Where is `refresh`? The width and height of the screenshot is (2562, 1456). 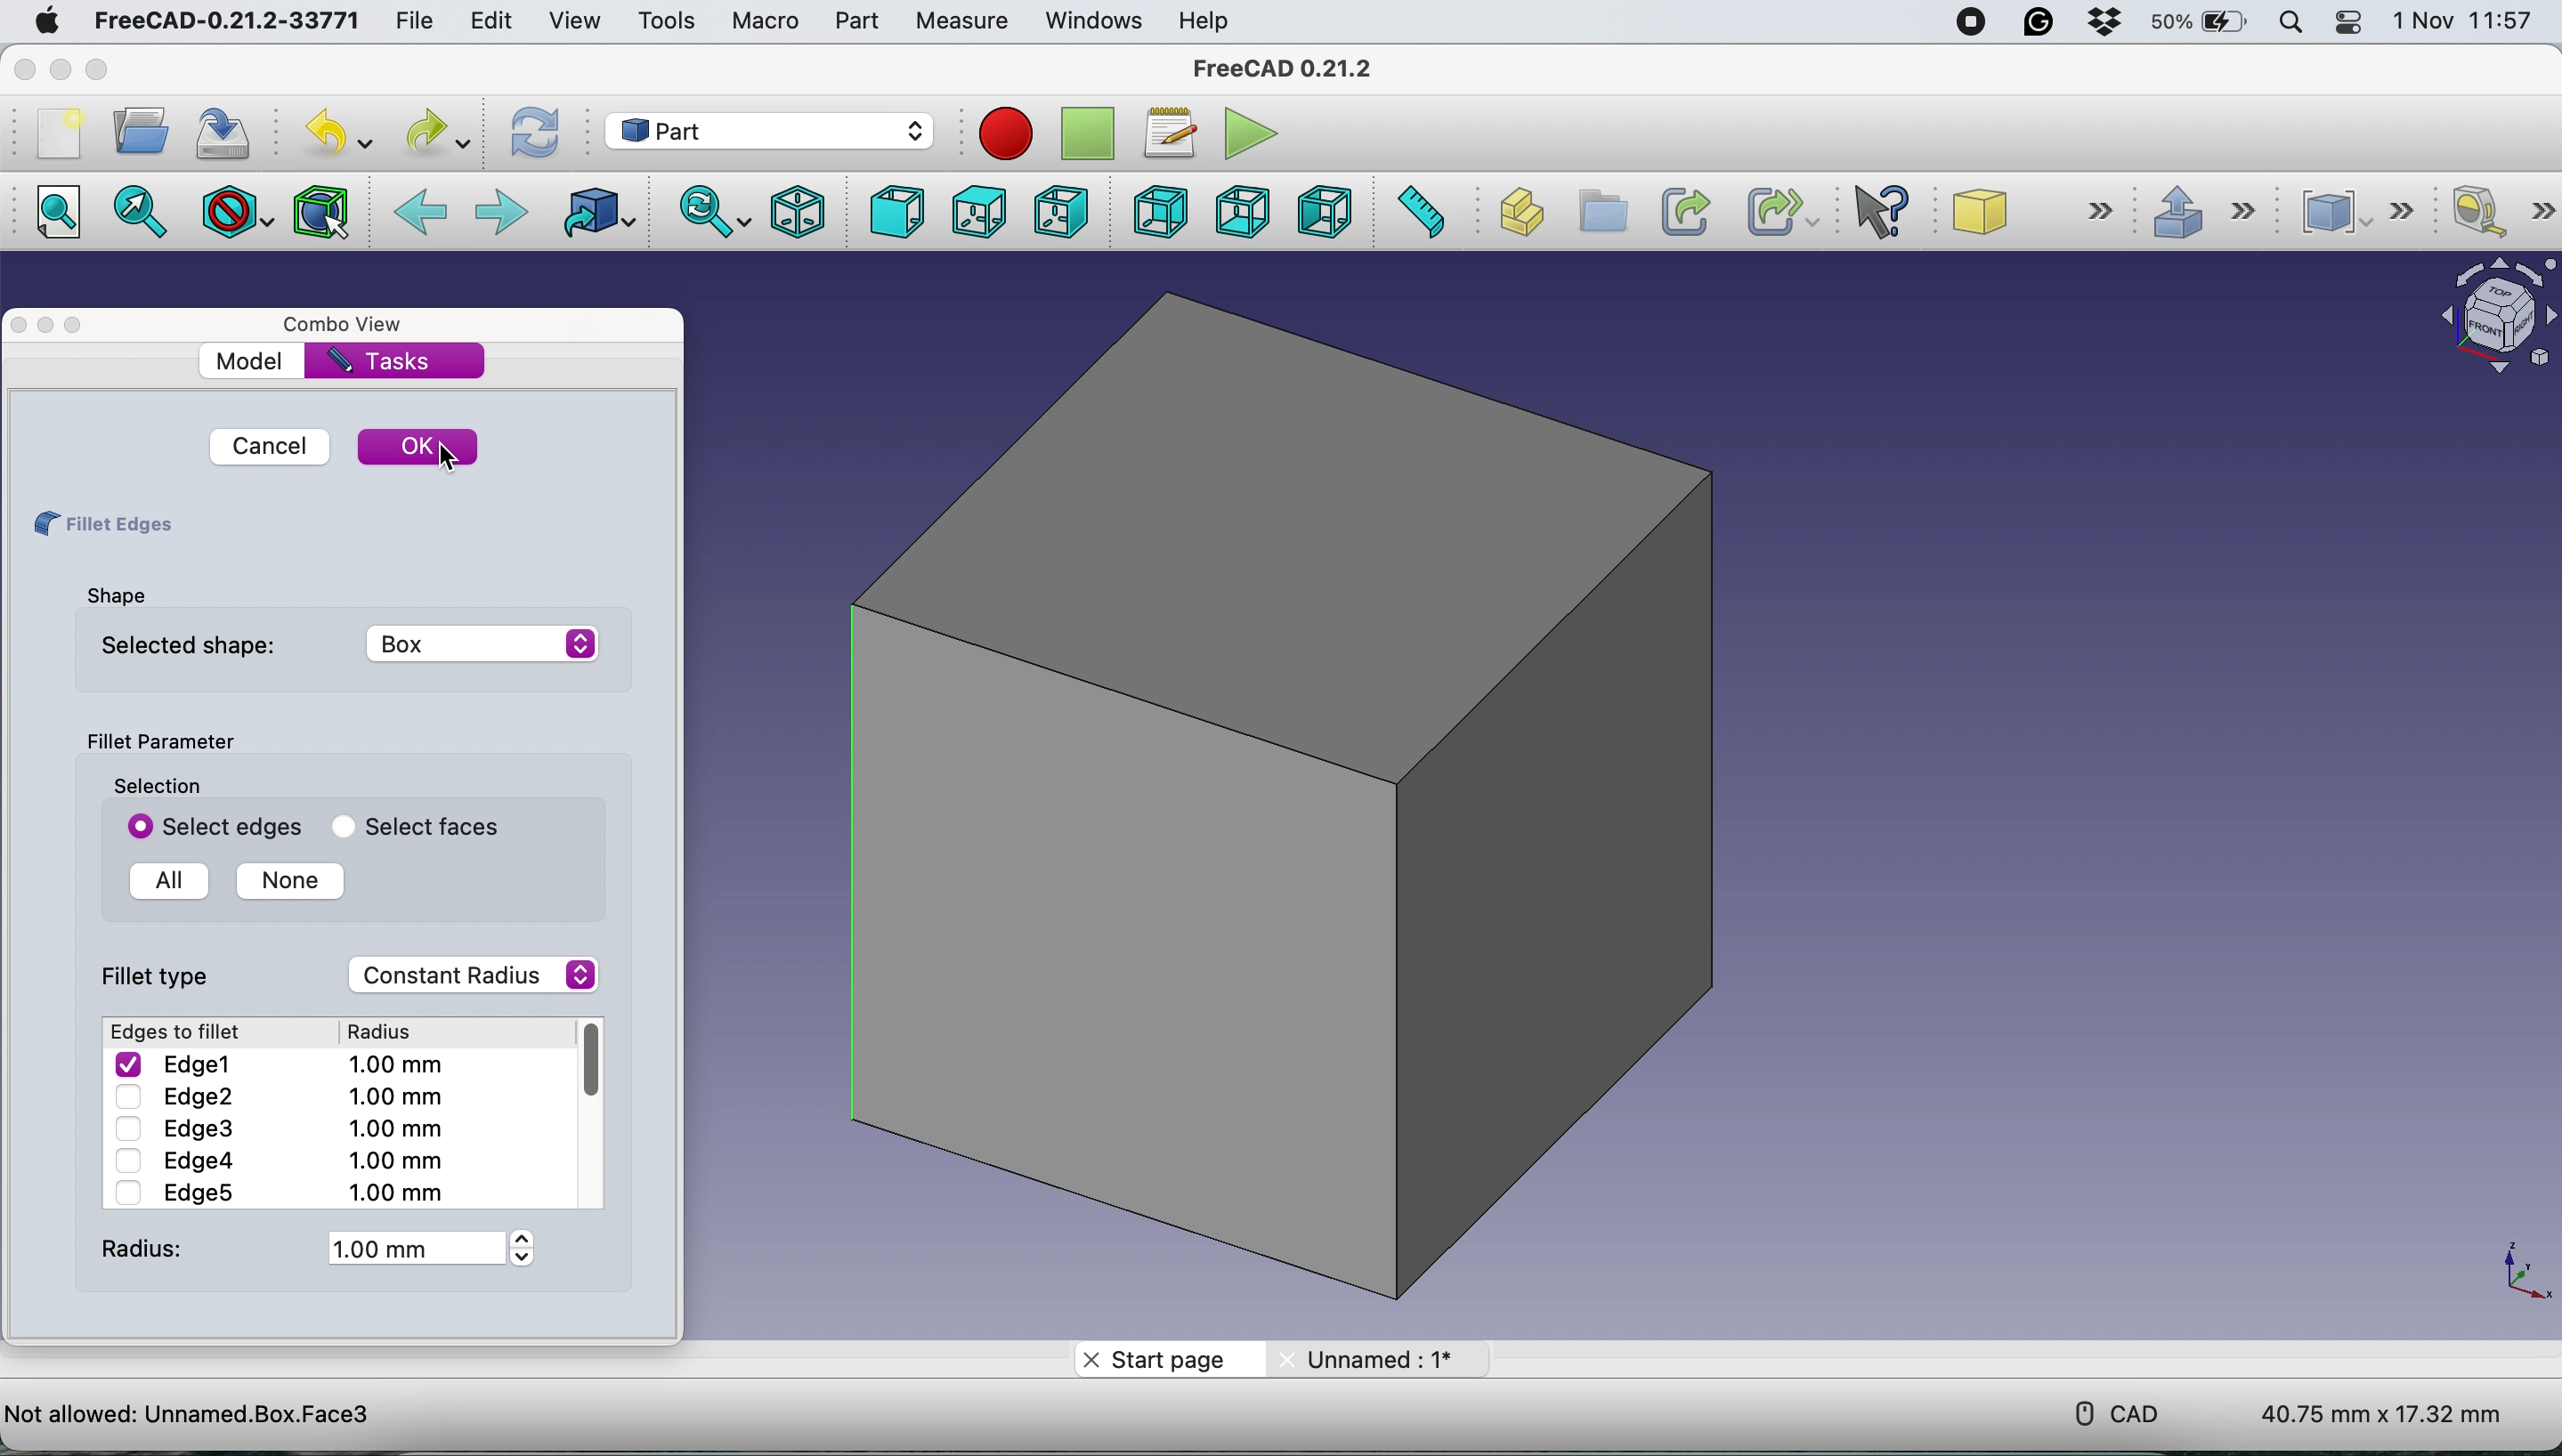 refresh is located at coordinates (532, 134).